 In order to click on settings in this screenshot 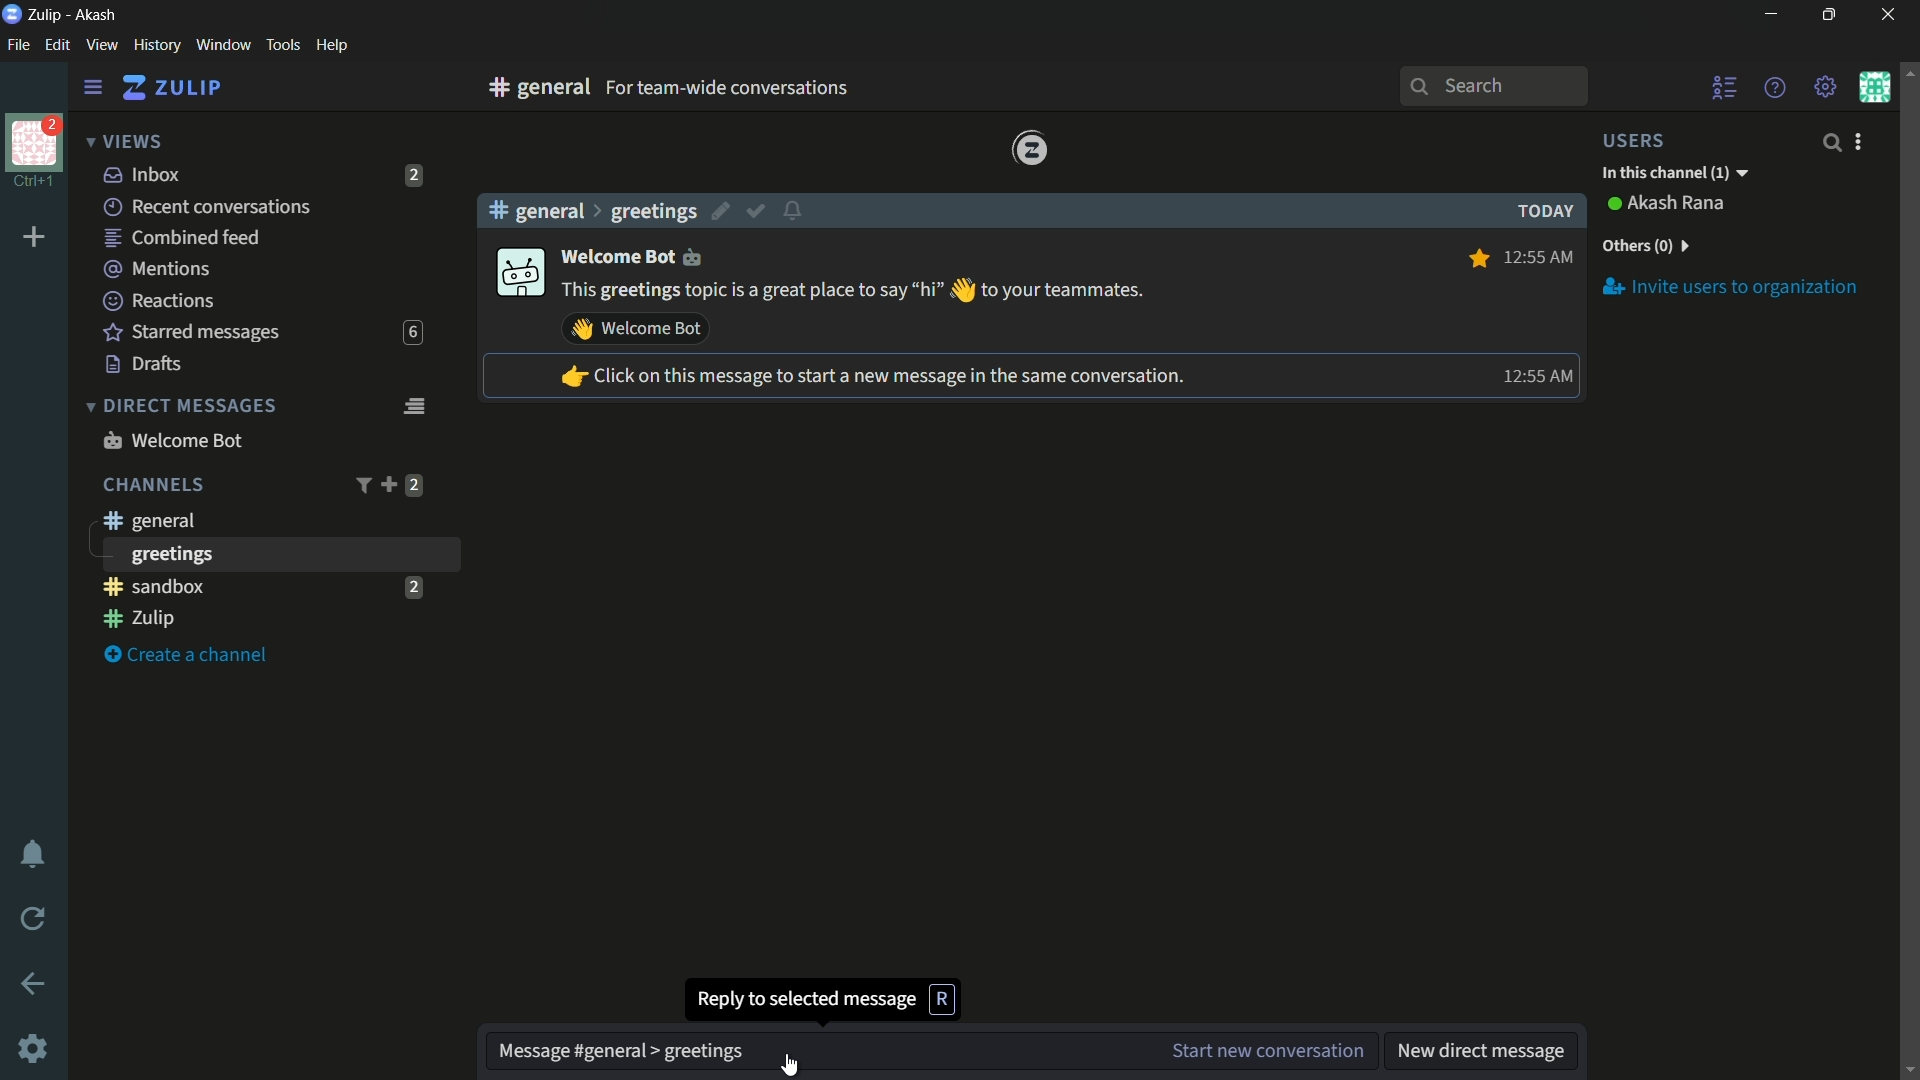, I will do `click(35, 1051)`.